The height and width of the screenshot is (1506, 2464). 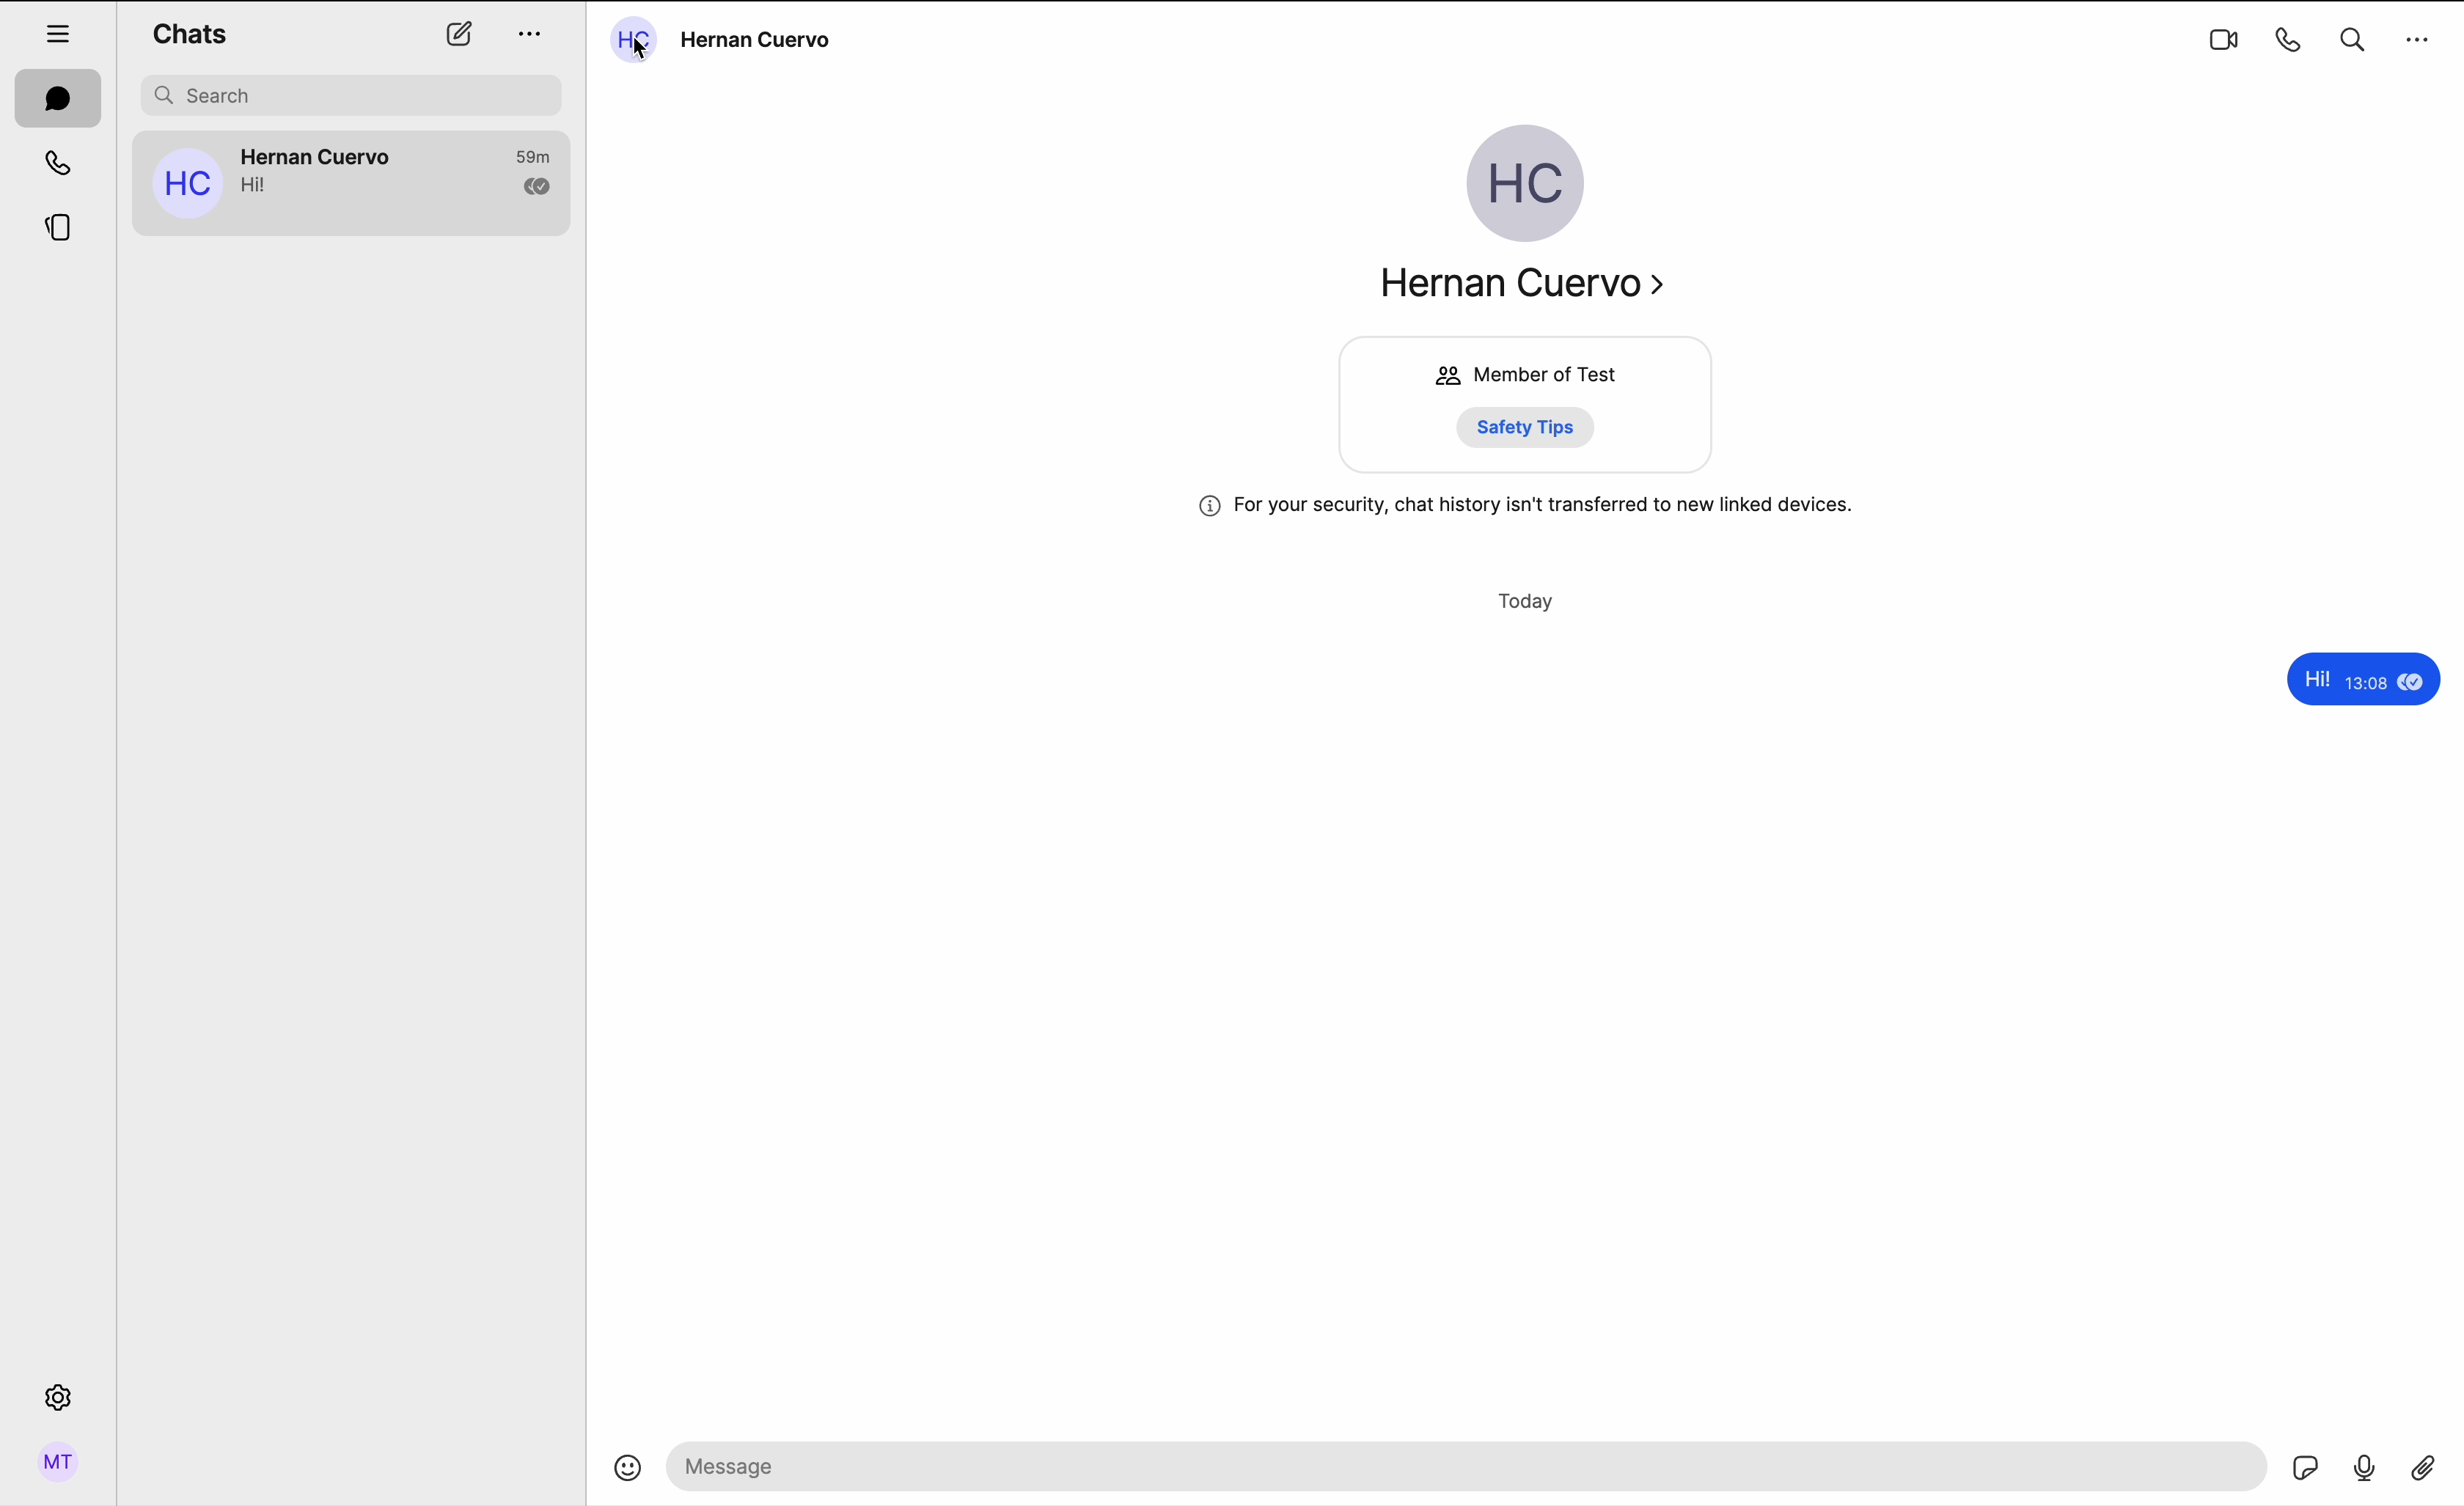 What do you see at coordinates (60, 33) in the screenshot?
I see `hide tab` at bounding box center [60, 33].